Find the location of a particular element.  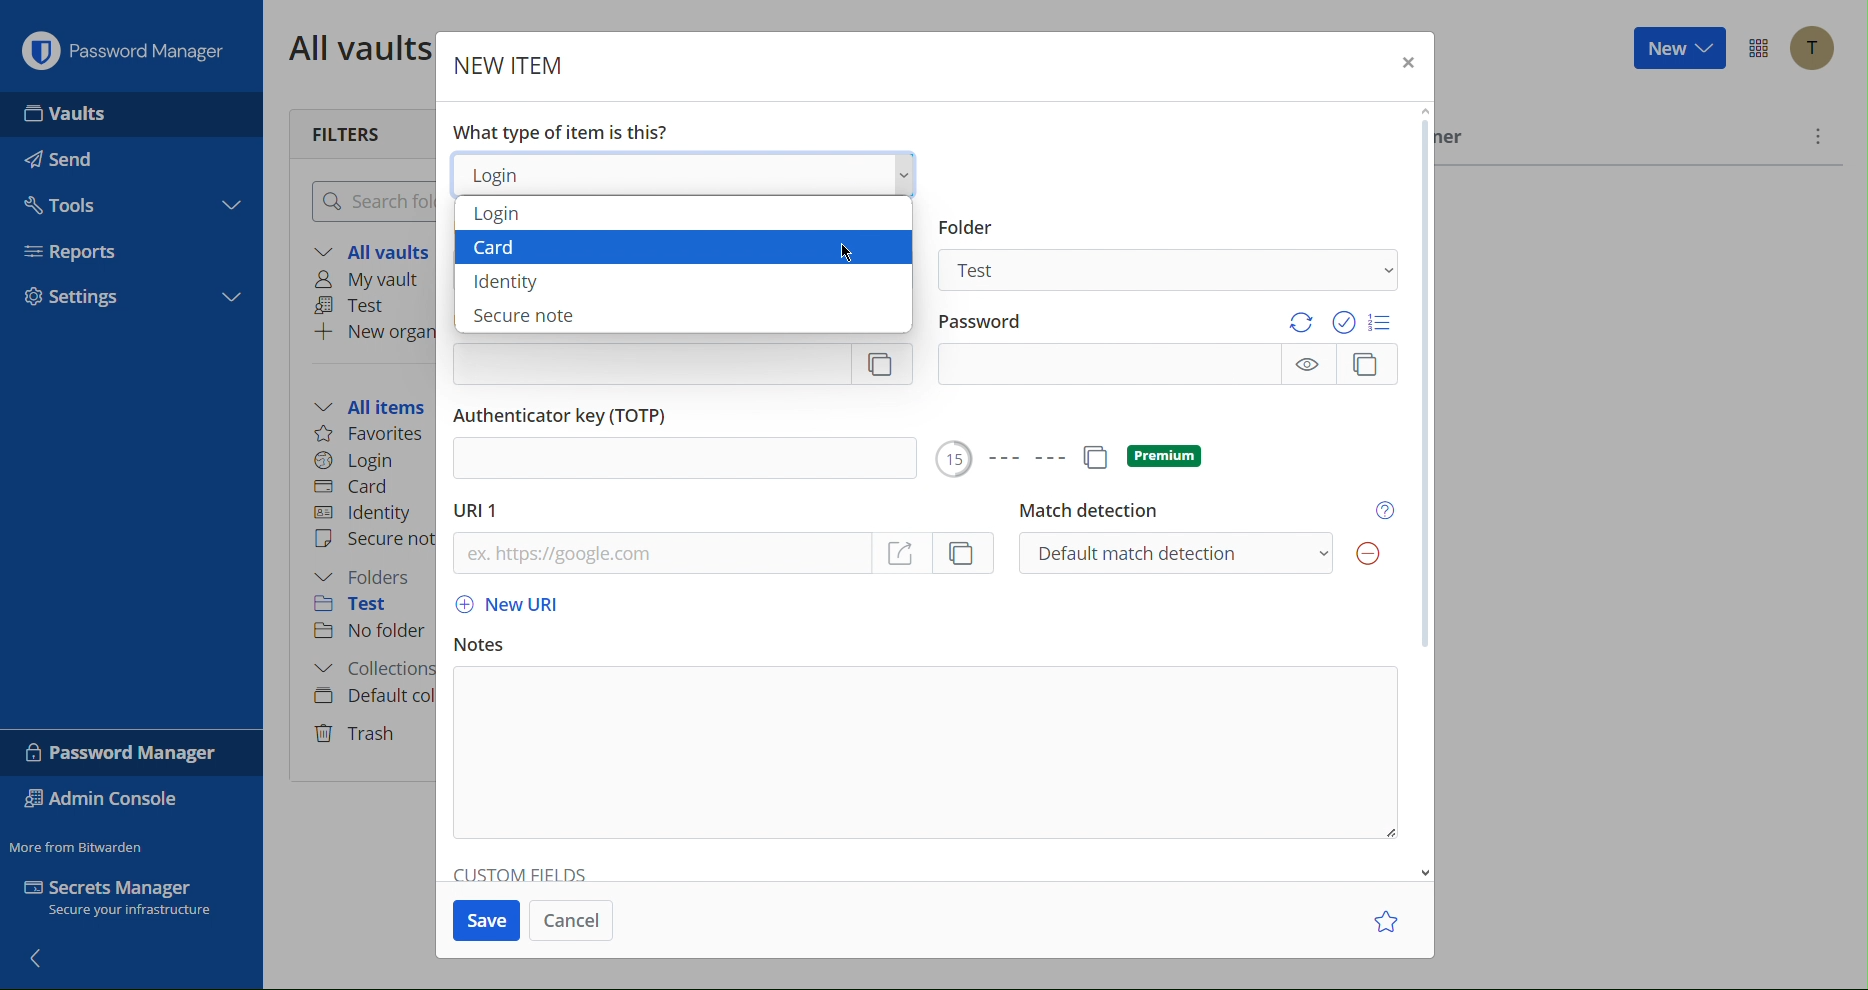

Login is located at coordinates (685, 176).